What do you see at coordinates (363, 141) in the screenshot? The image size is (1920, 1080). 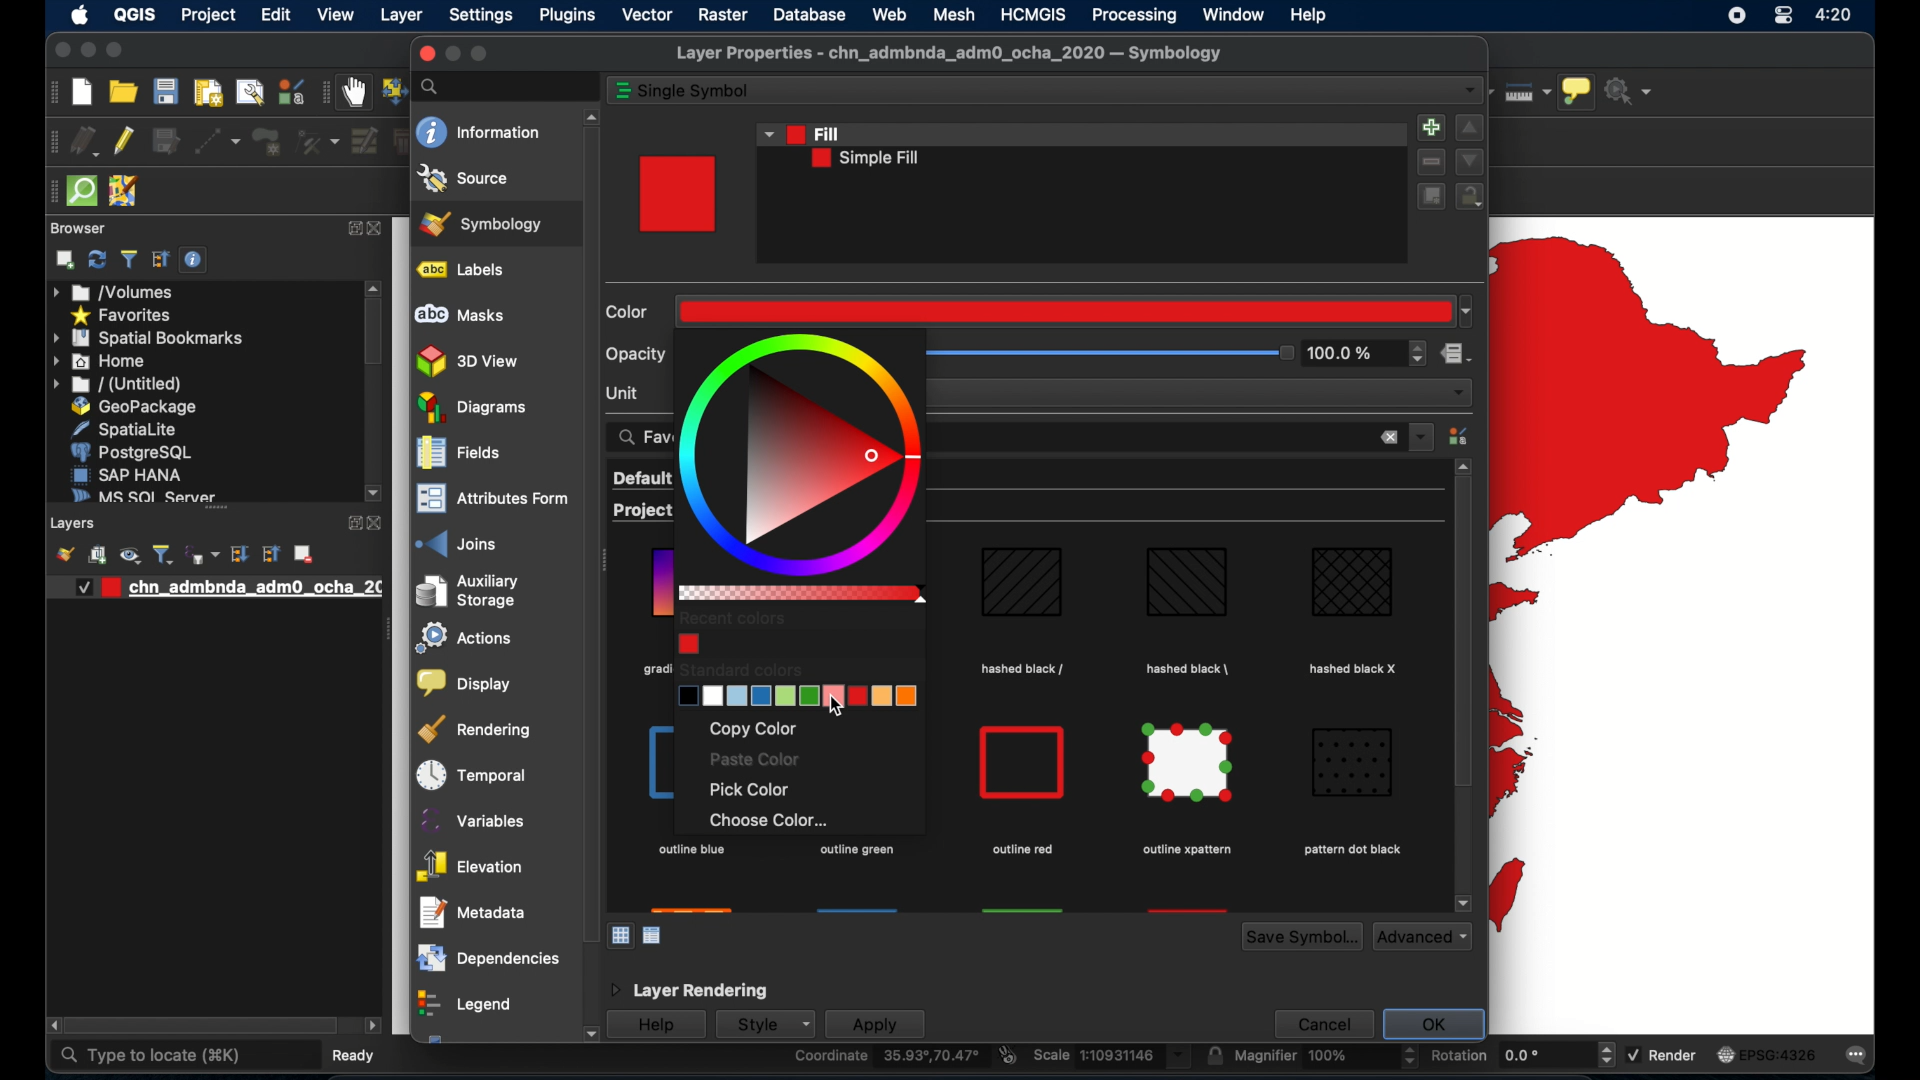 I see `modify attributes` at bounding box center [363, 141].